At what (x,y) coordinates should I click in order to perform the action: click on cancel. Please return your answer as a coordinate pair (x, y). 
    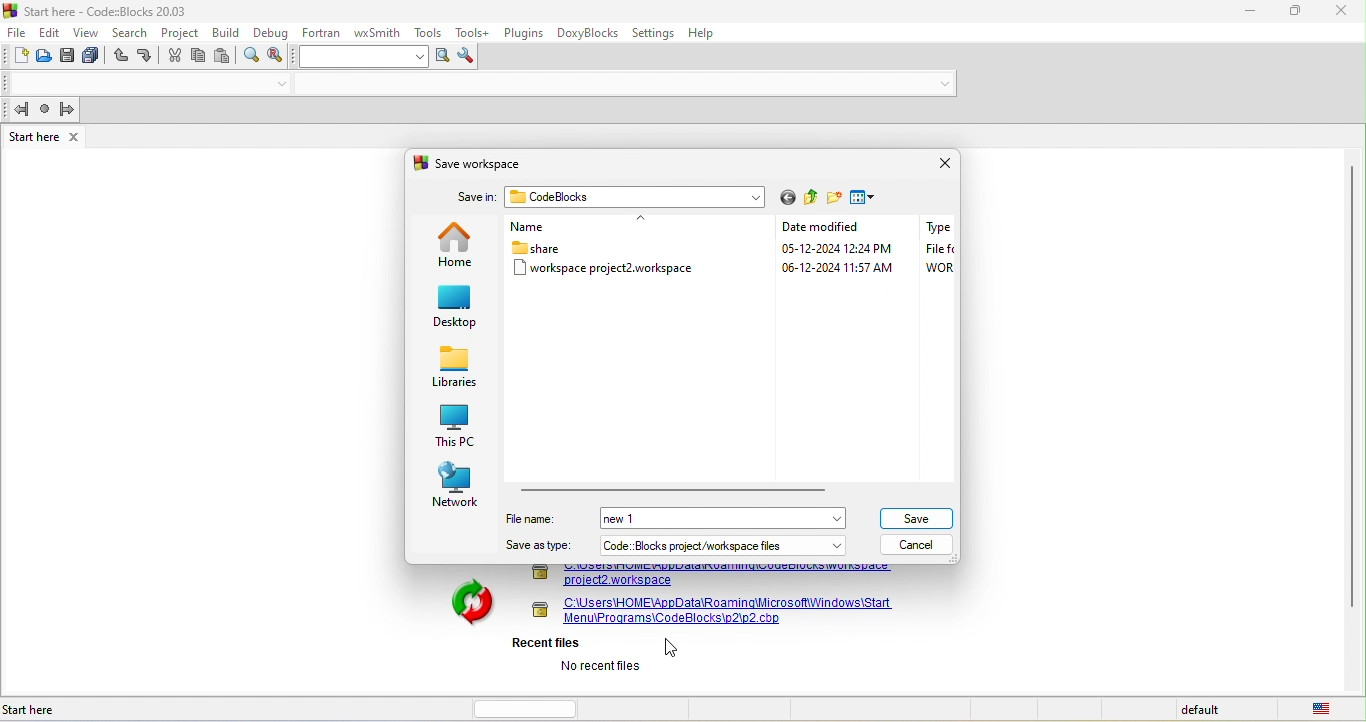
    Looking at the image, I should click on (923, 544).